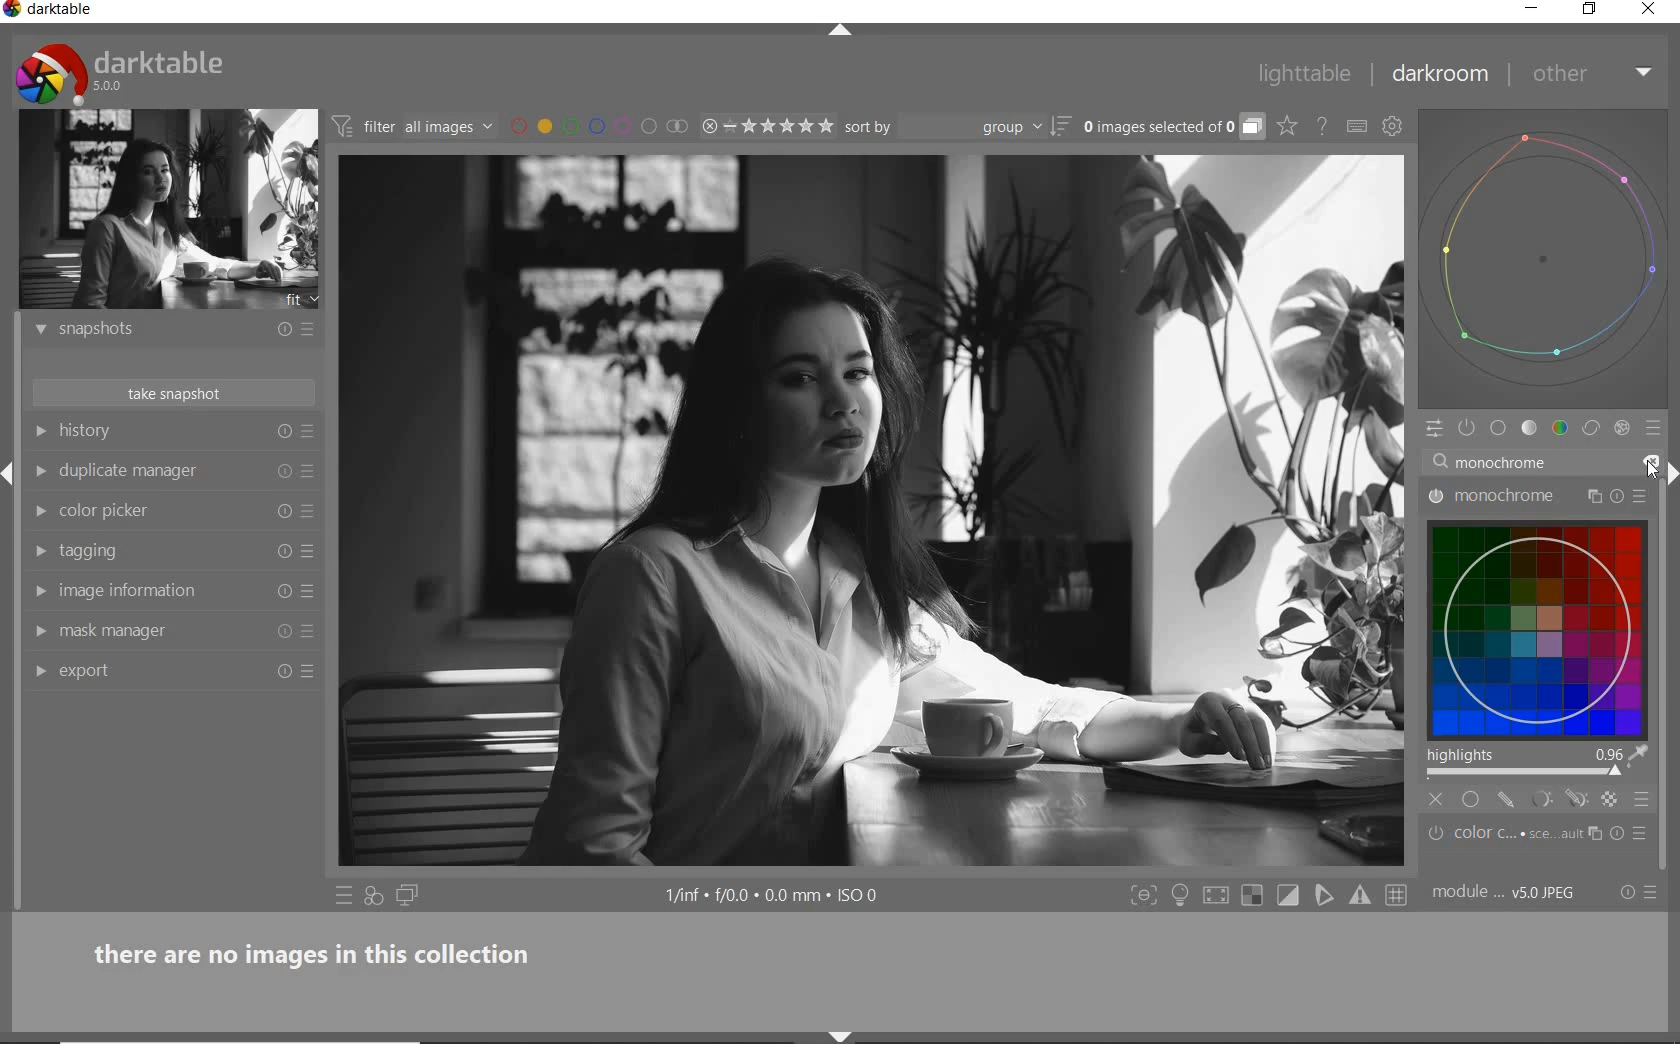 This screenshot has width=1680, height=1044. I want to click on quick access for applying any of your styles, so click(375, 897).